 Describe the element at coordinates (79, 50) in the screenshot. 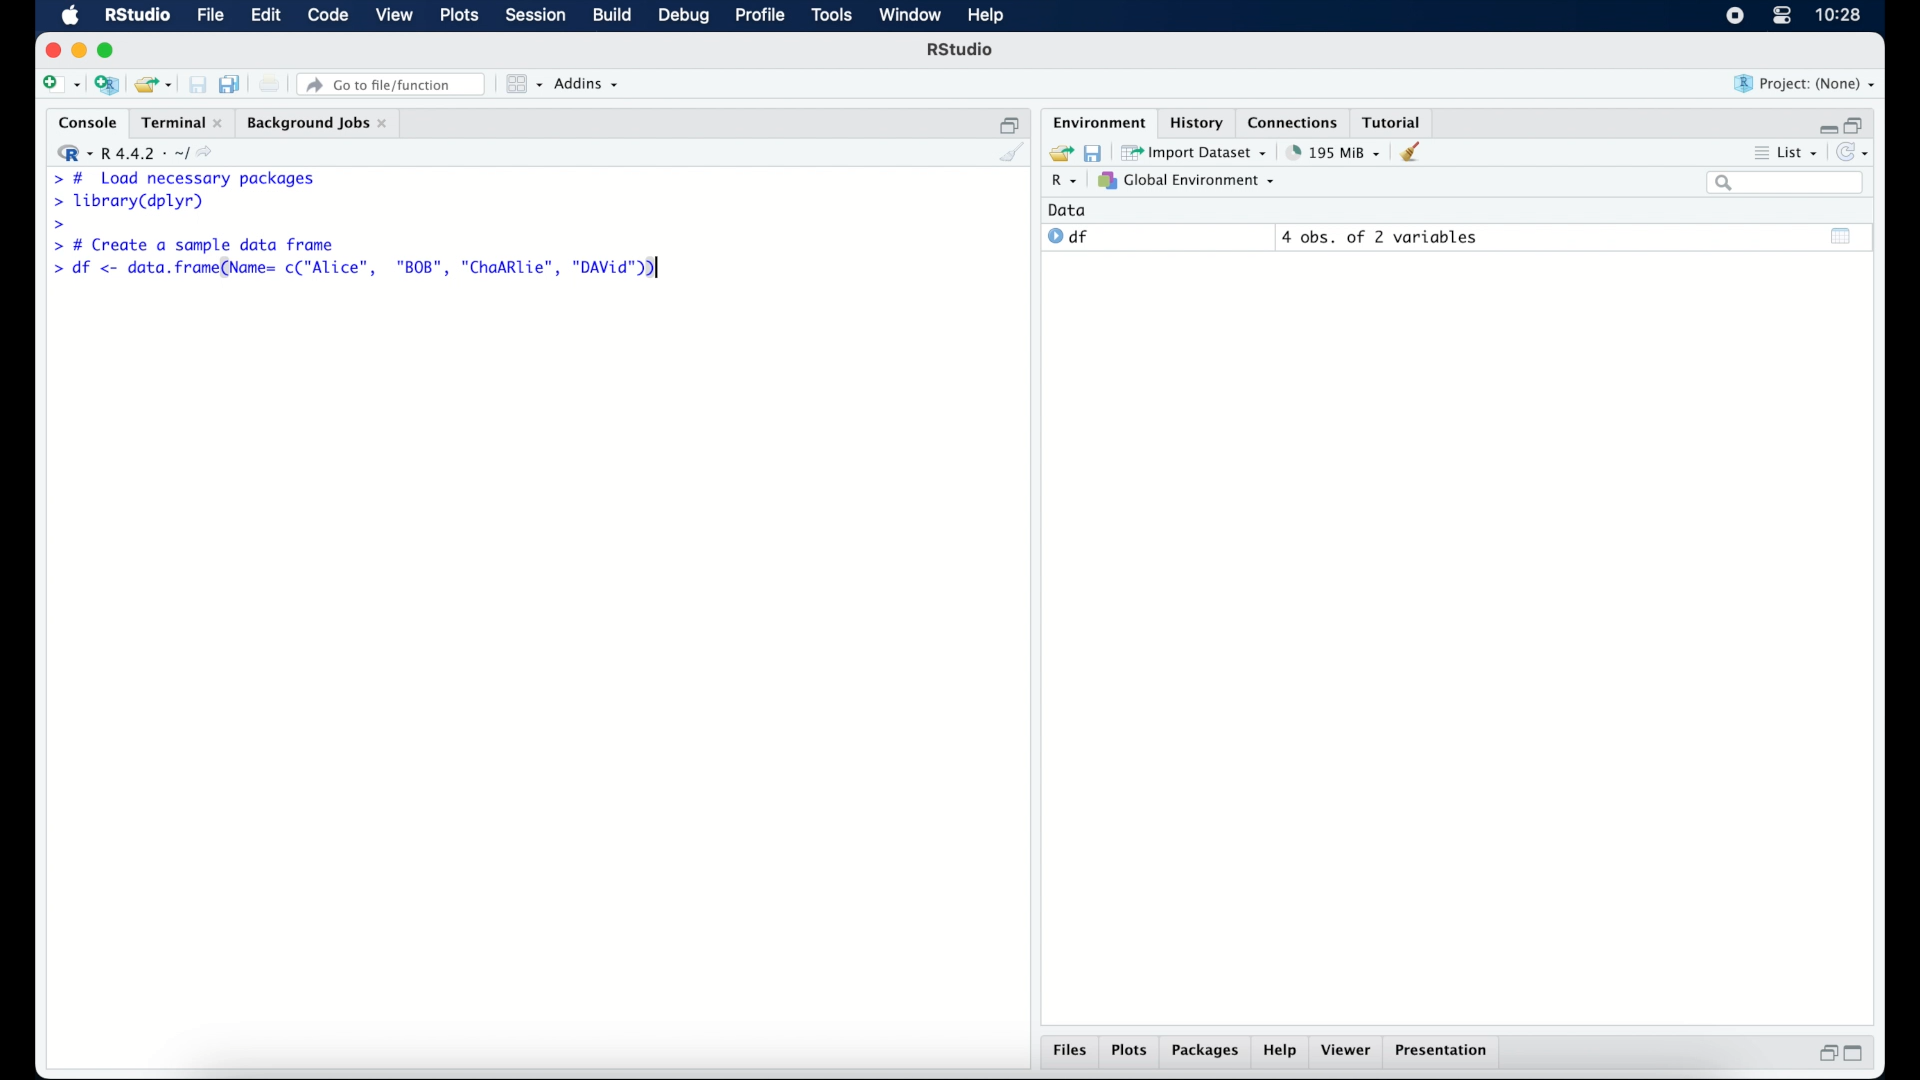

I see `minimize` at that location.